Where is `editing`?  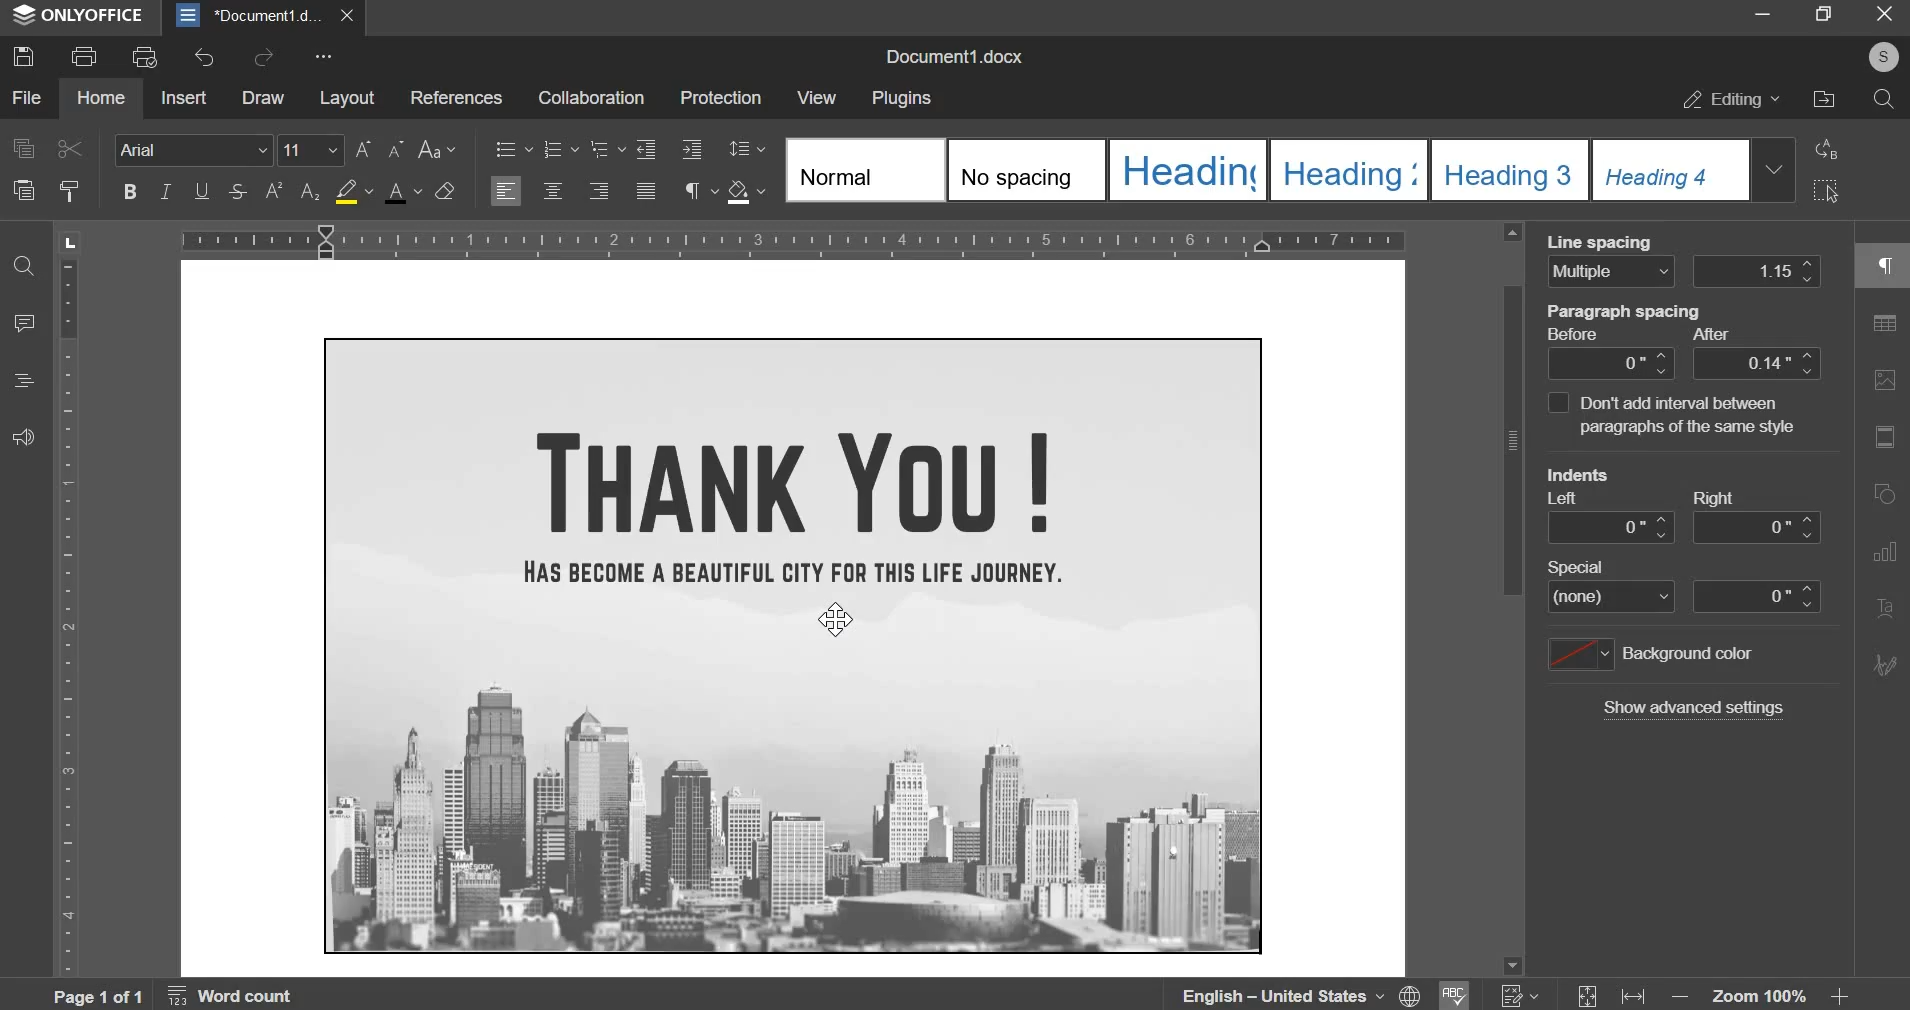
editing is located at coordinates (1731, 100).